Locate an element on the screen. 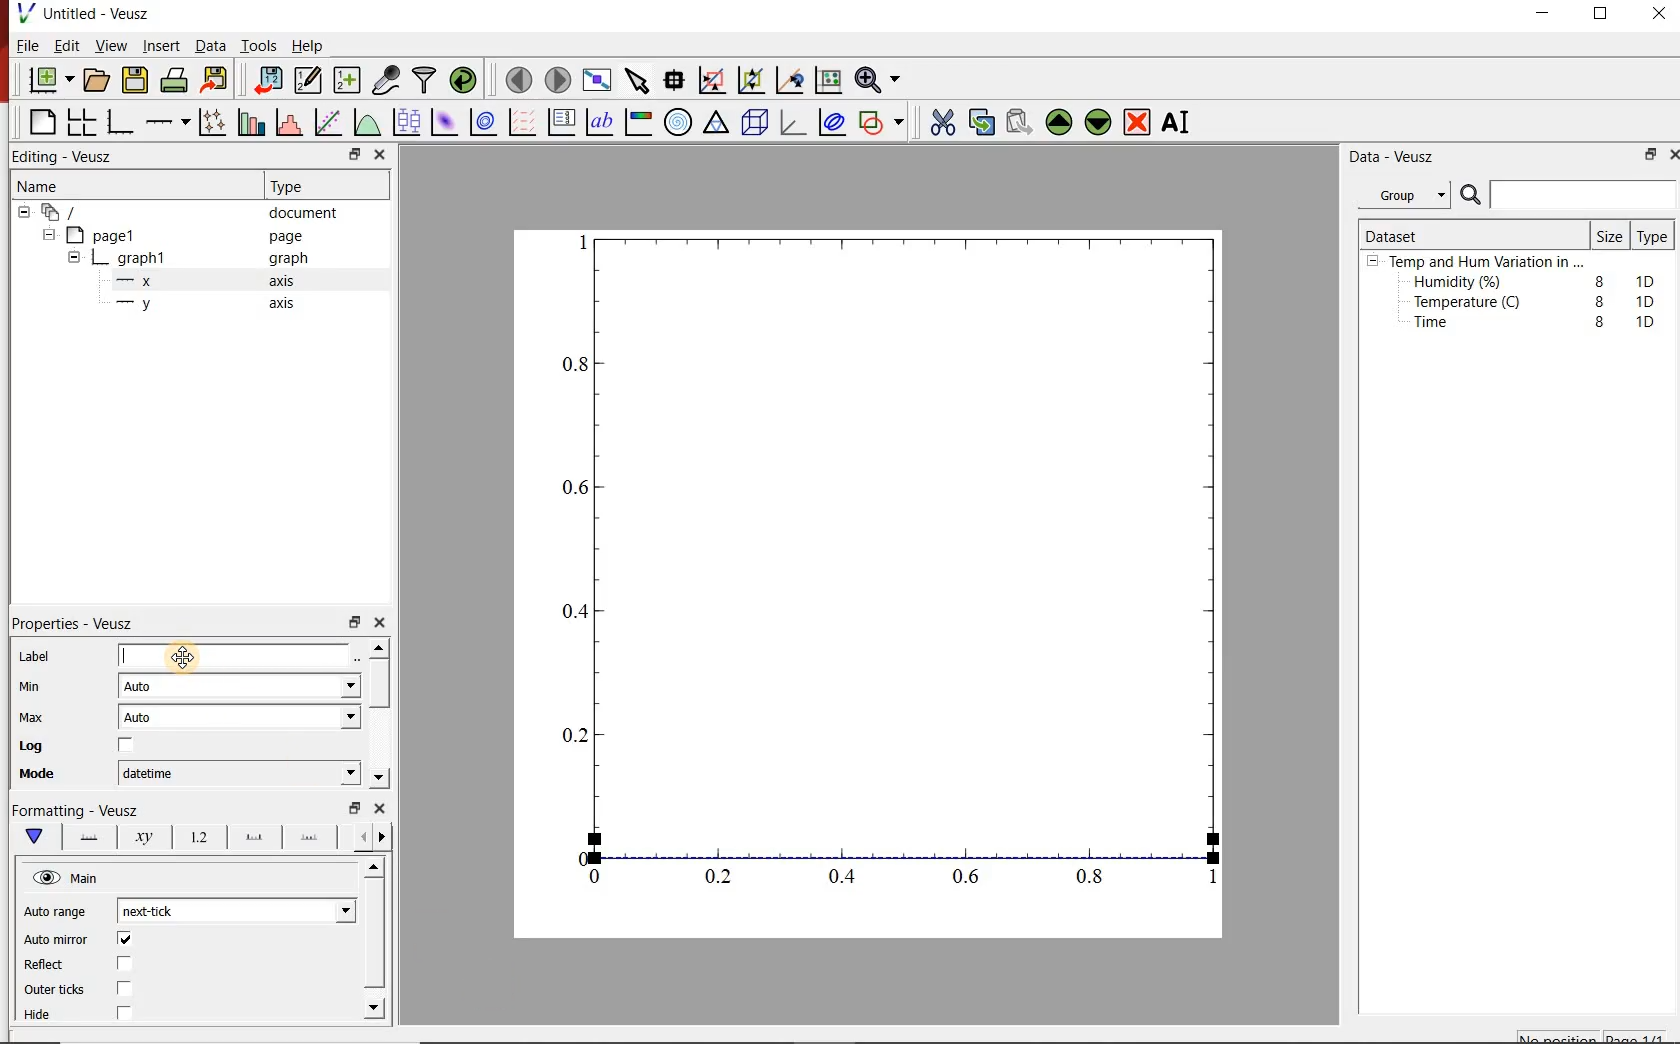 Image resolution: width=1680 pixels, height=1044 pixels. 3d graph is located at coordinates (796, 125).